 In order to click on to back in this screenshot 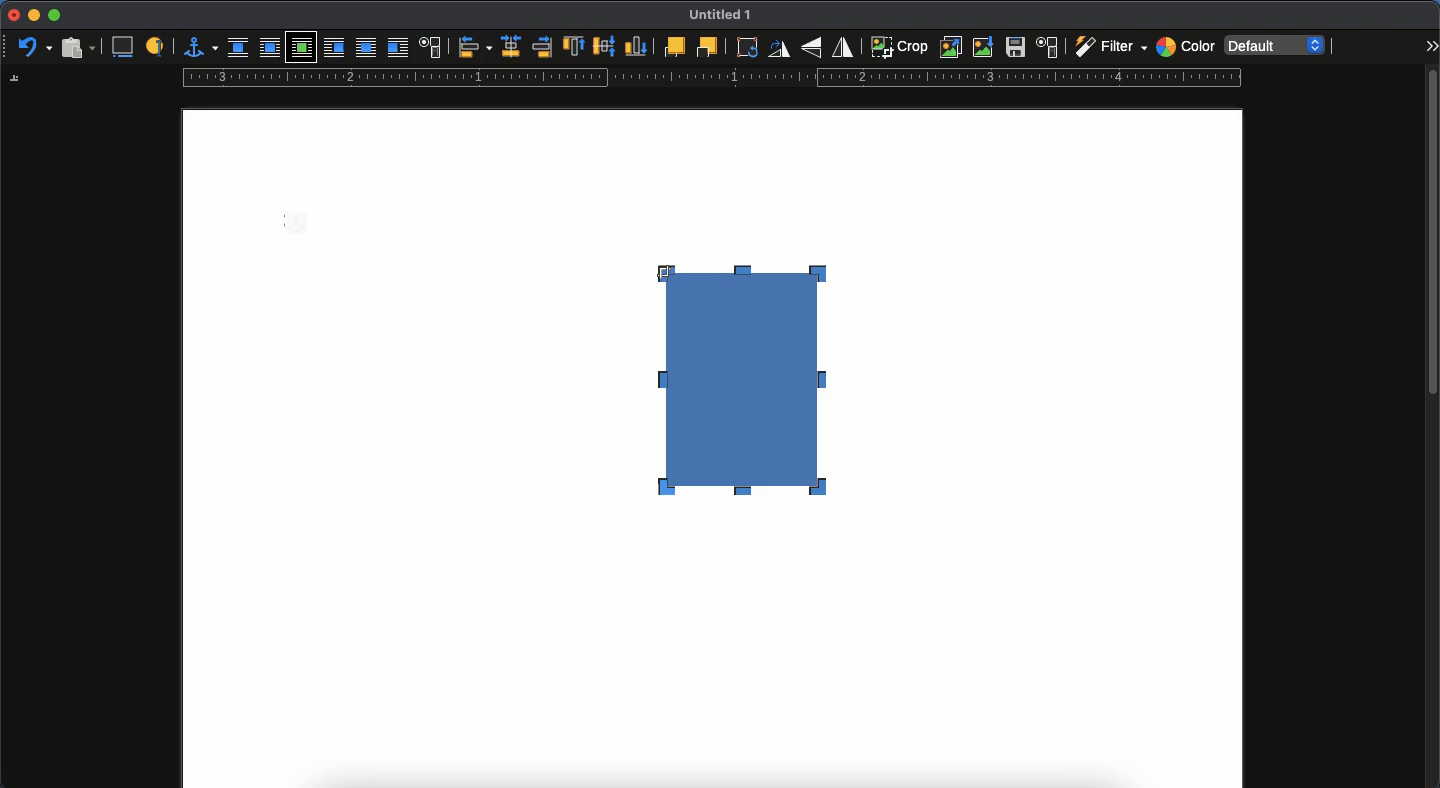, I will do `click(707, 46)`.